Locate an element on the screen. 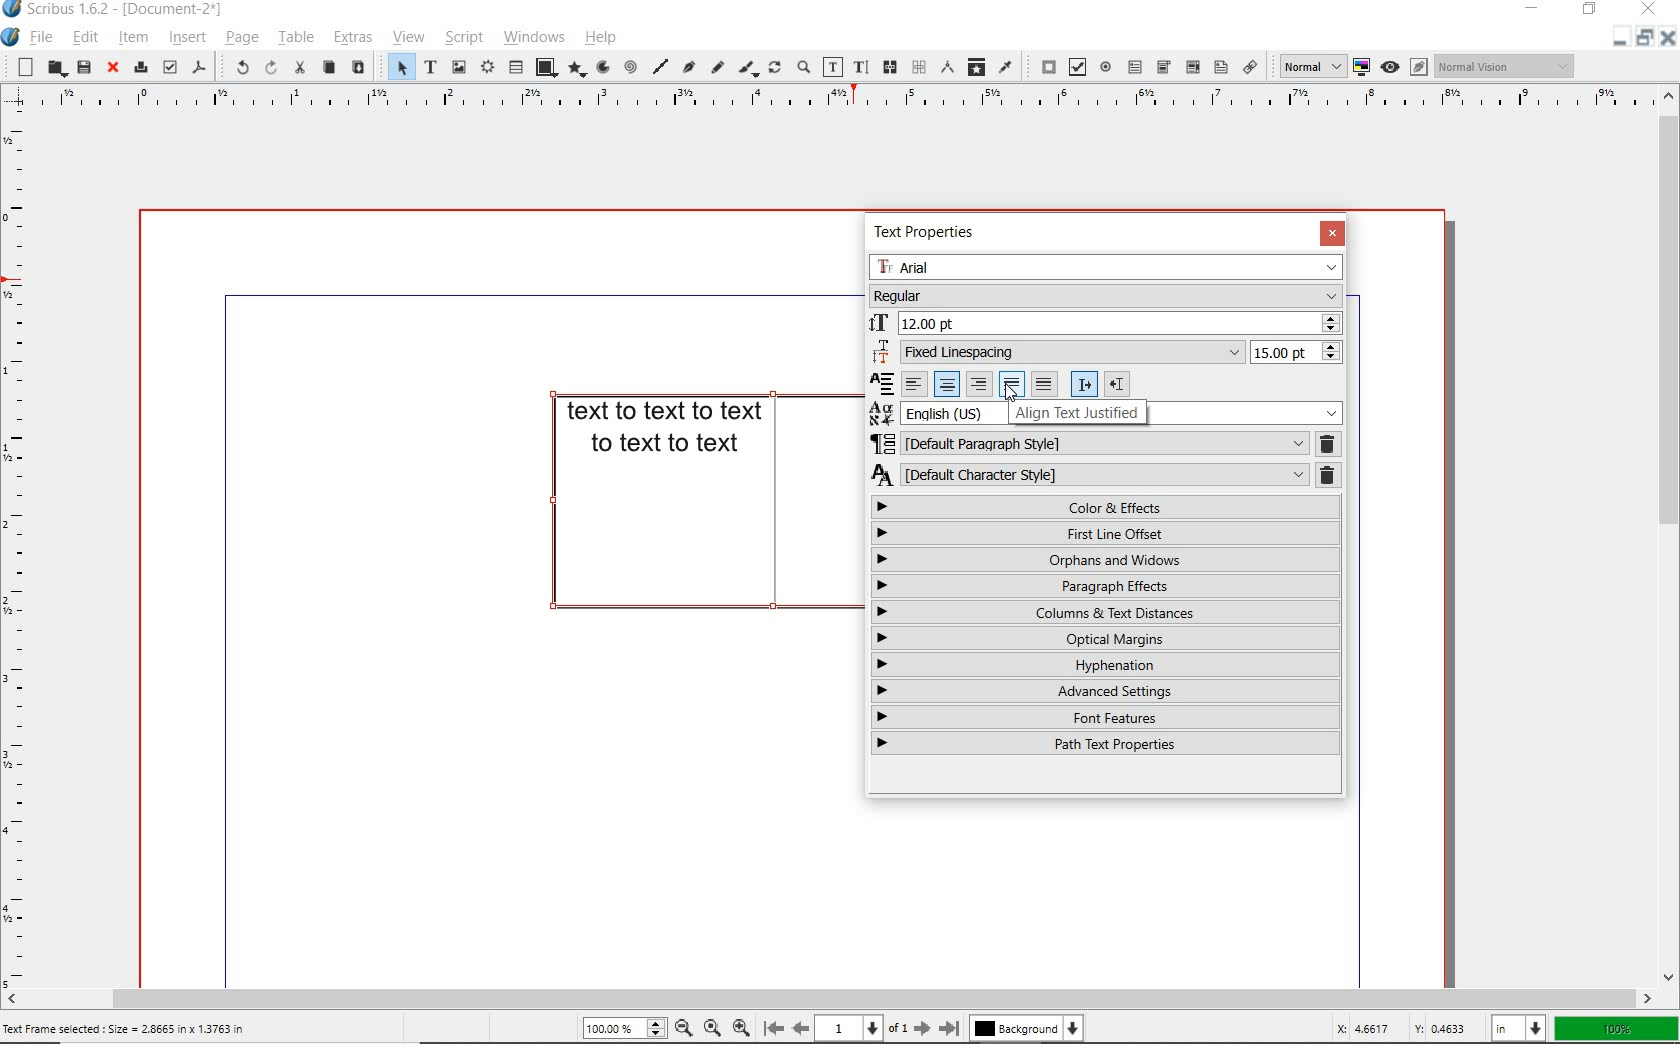 This screenshot has height=1044, width=1680. view is located at coordinates (407, 37).